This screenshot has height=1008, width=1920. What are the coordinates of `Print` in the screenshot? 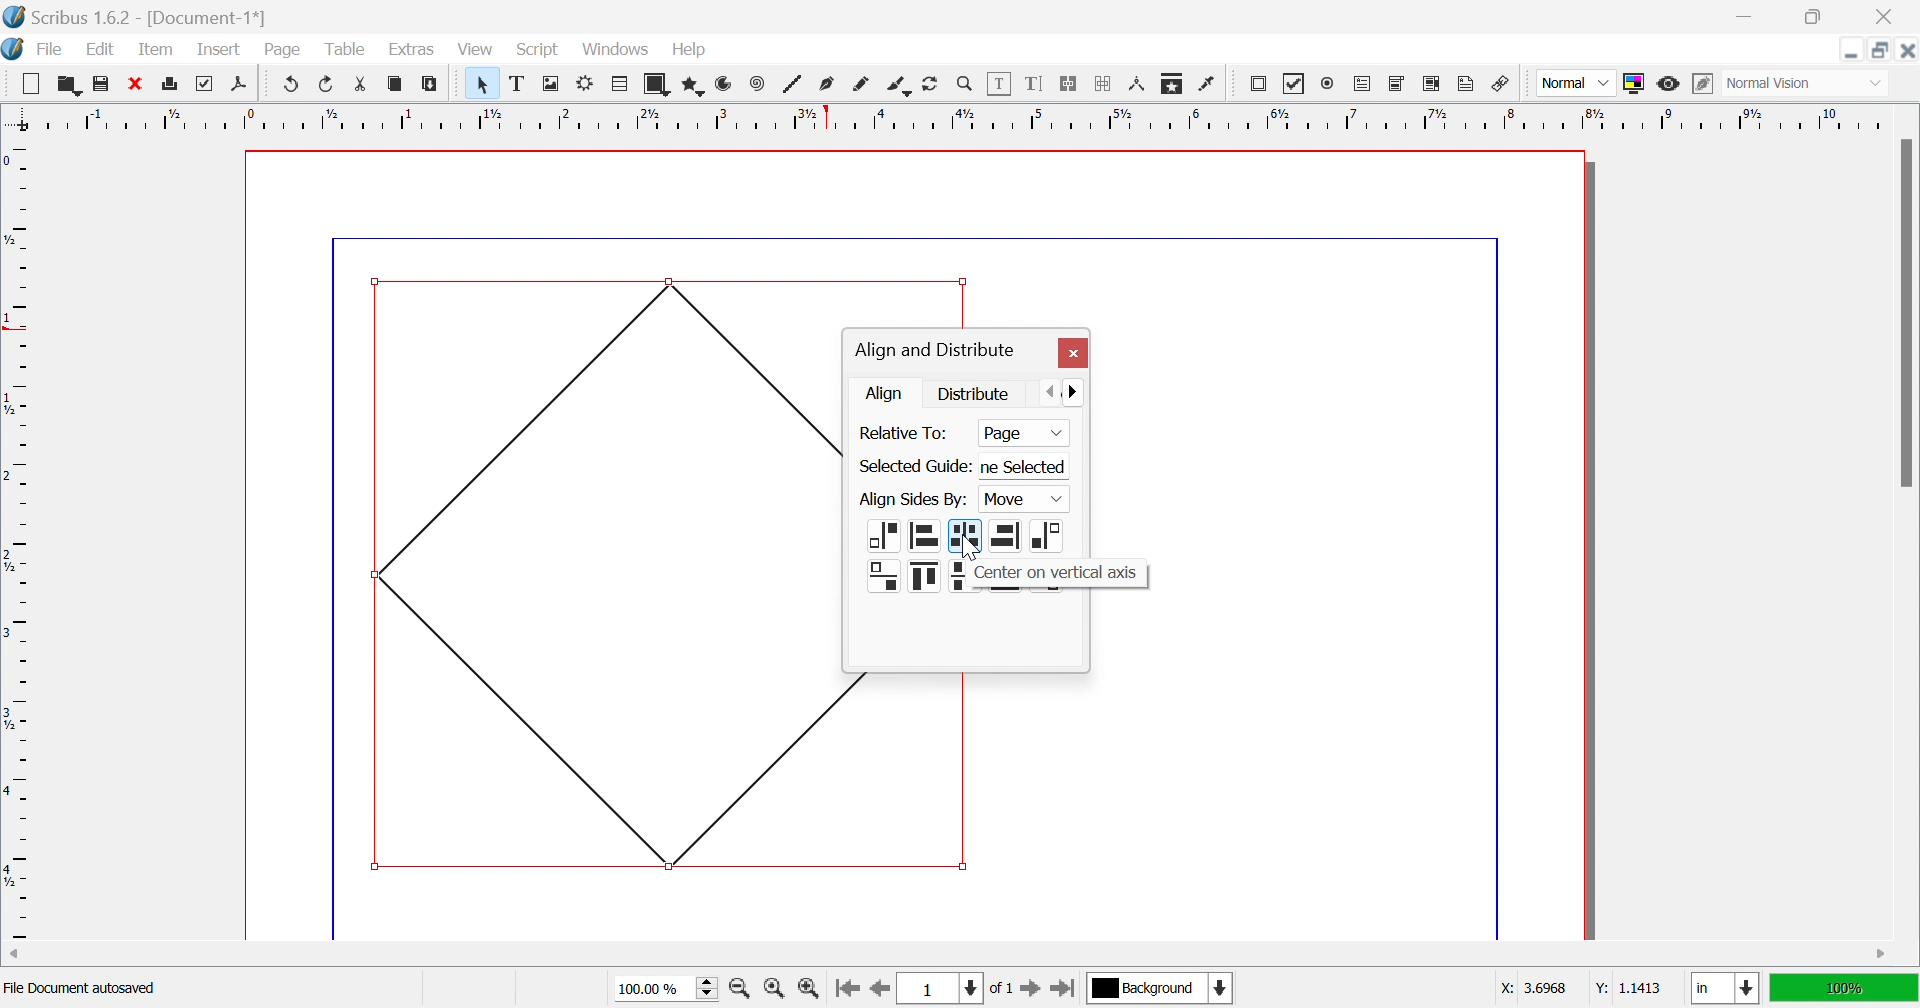 It's located at (201, 84).